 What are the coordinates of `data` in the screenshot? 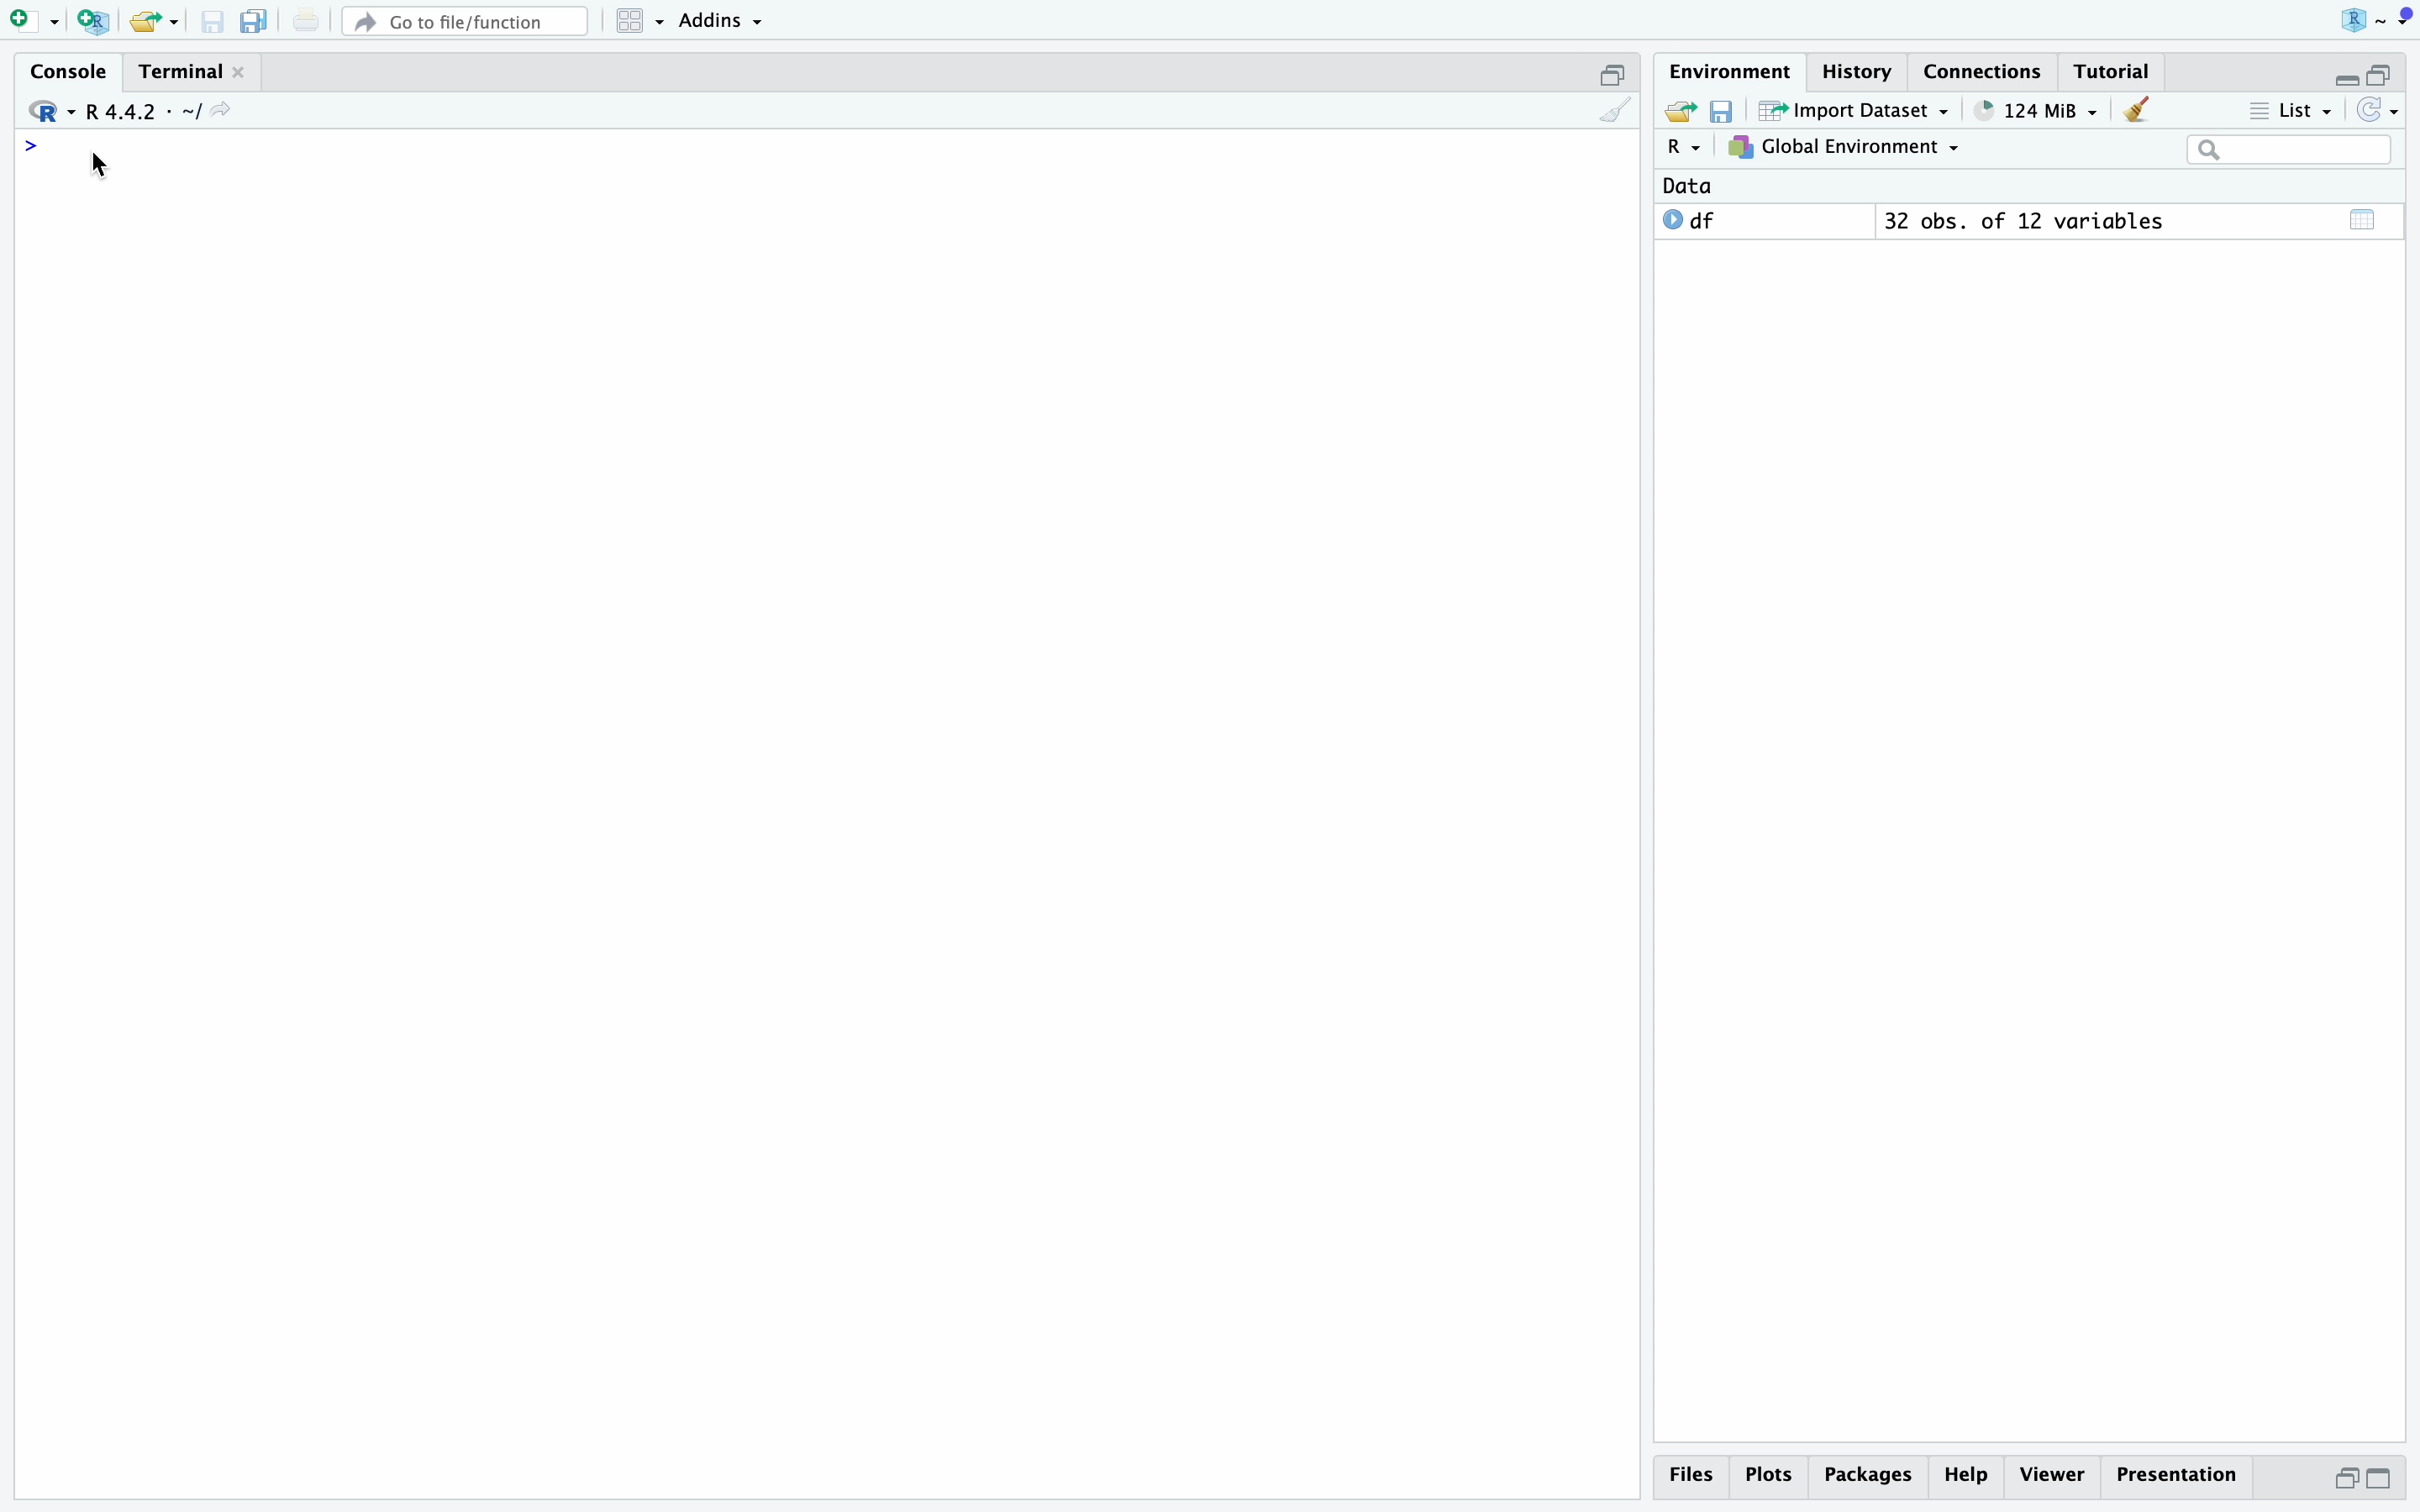 It's located at (1687, 186).